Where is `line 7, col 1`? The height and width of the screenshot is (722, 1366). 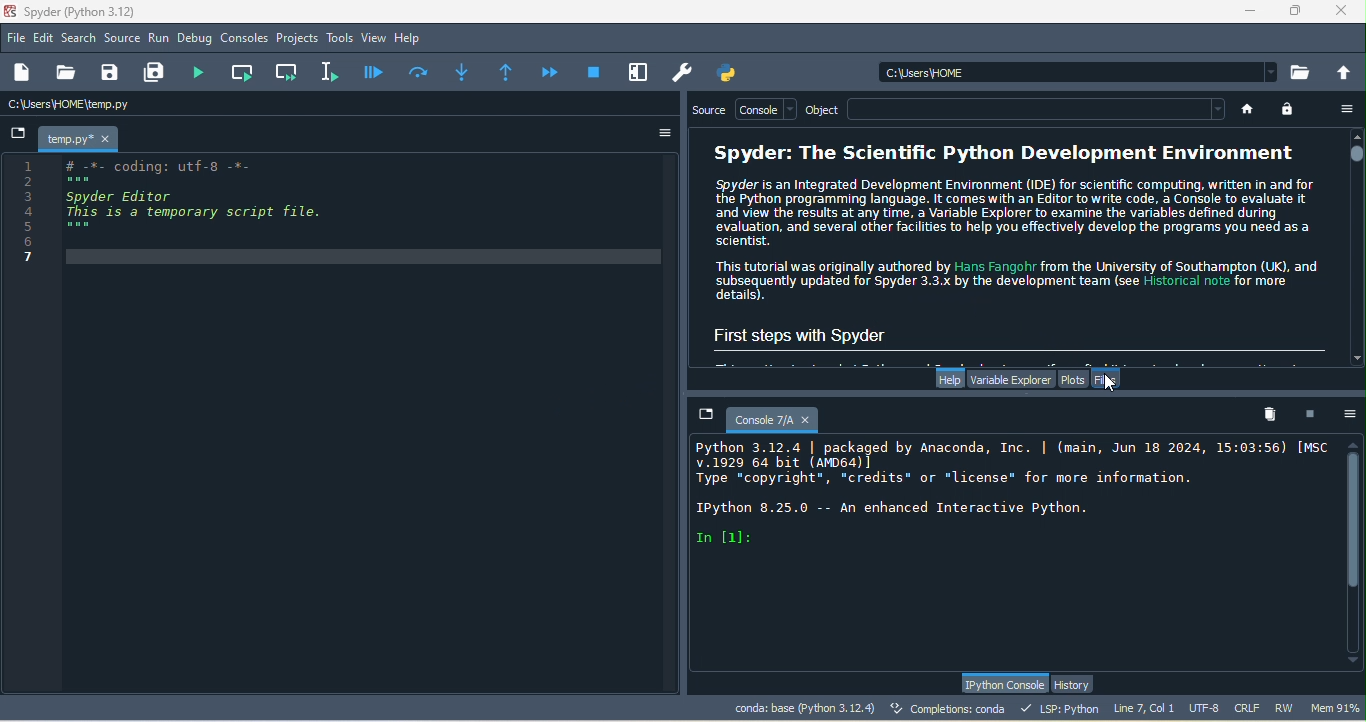
line 7, col 1 is located at coordinates (1144, 707).